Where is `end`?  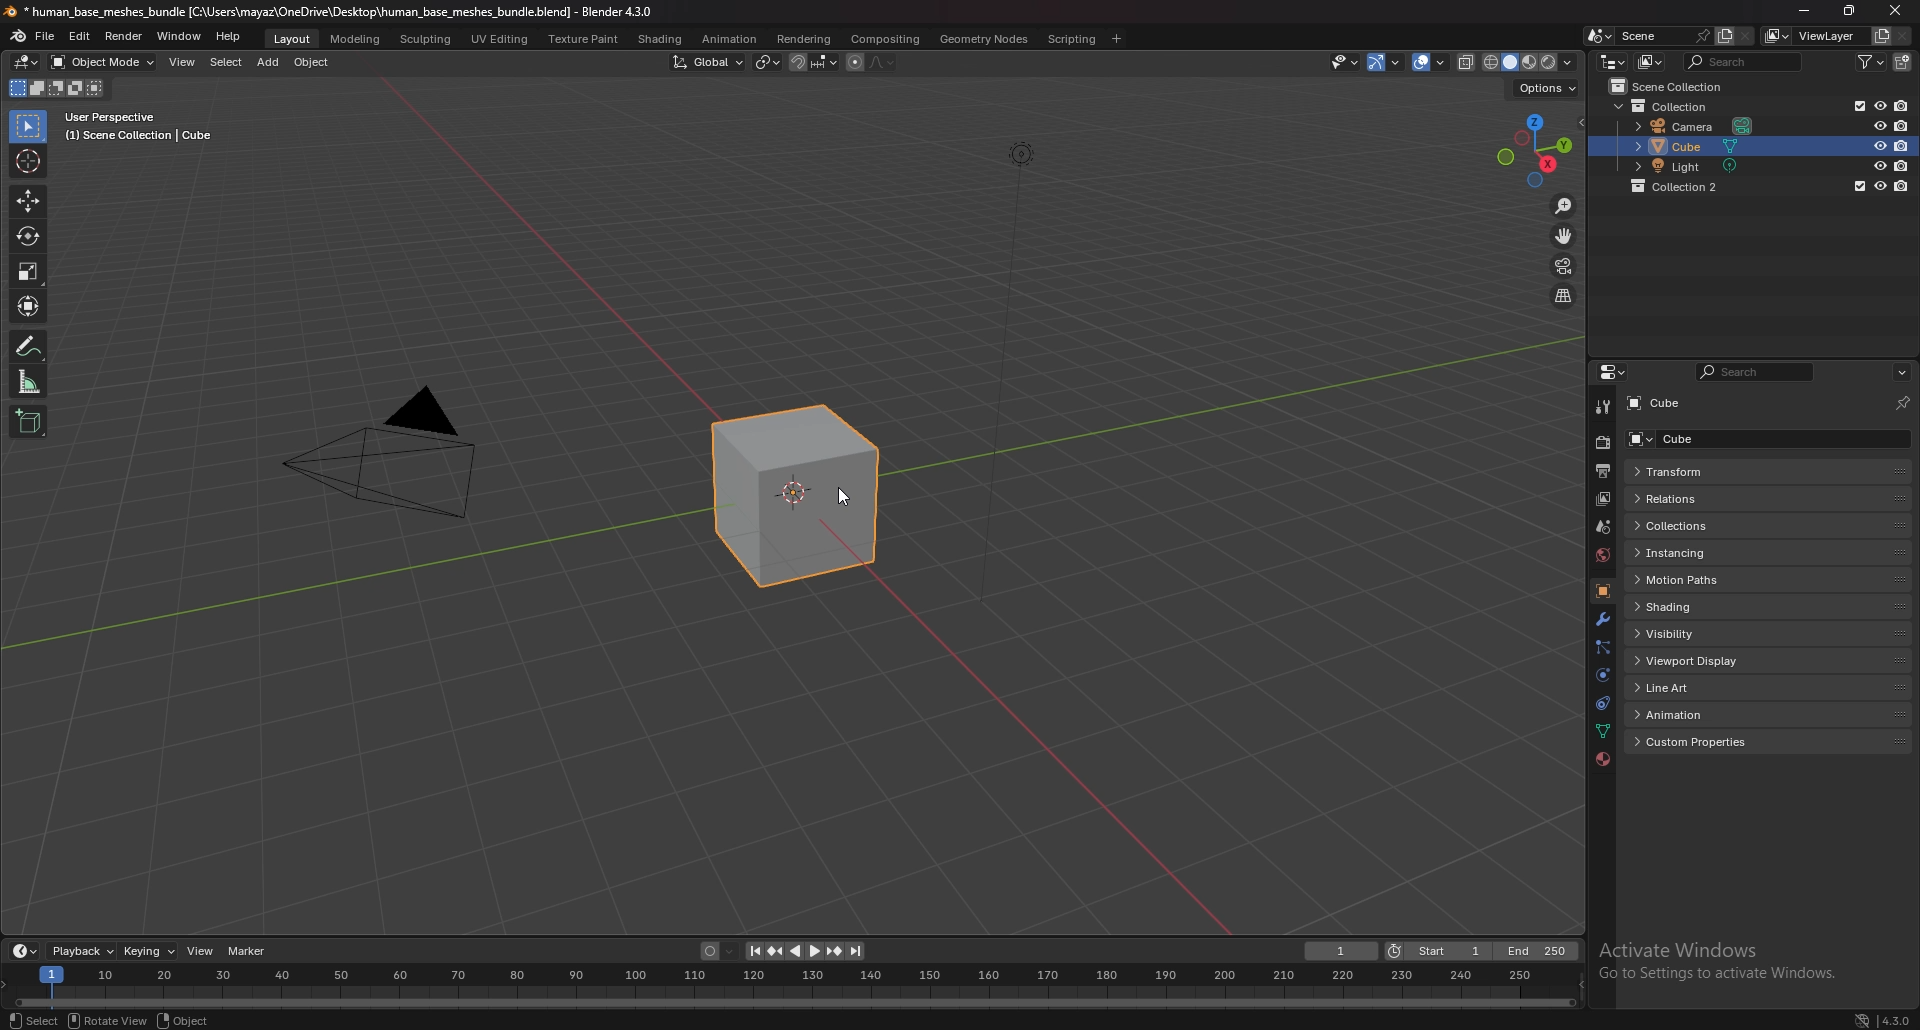 end is located at coordinates (1537, 951).